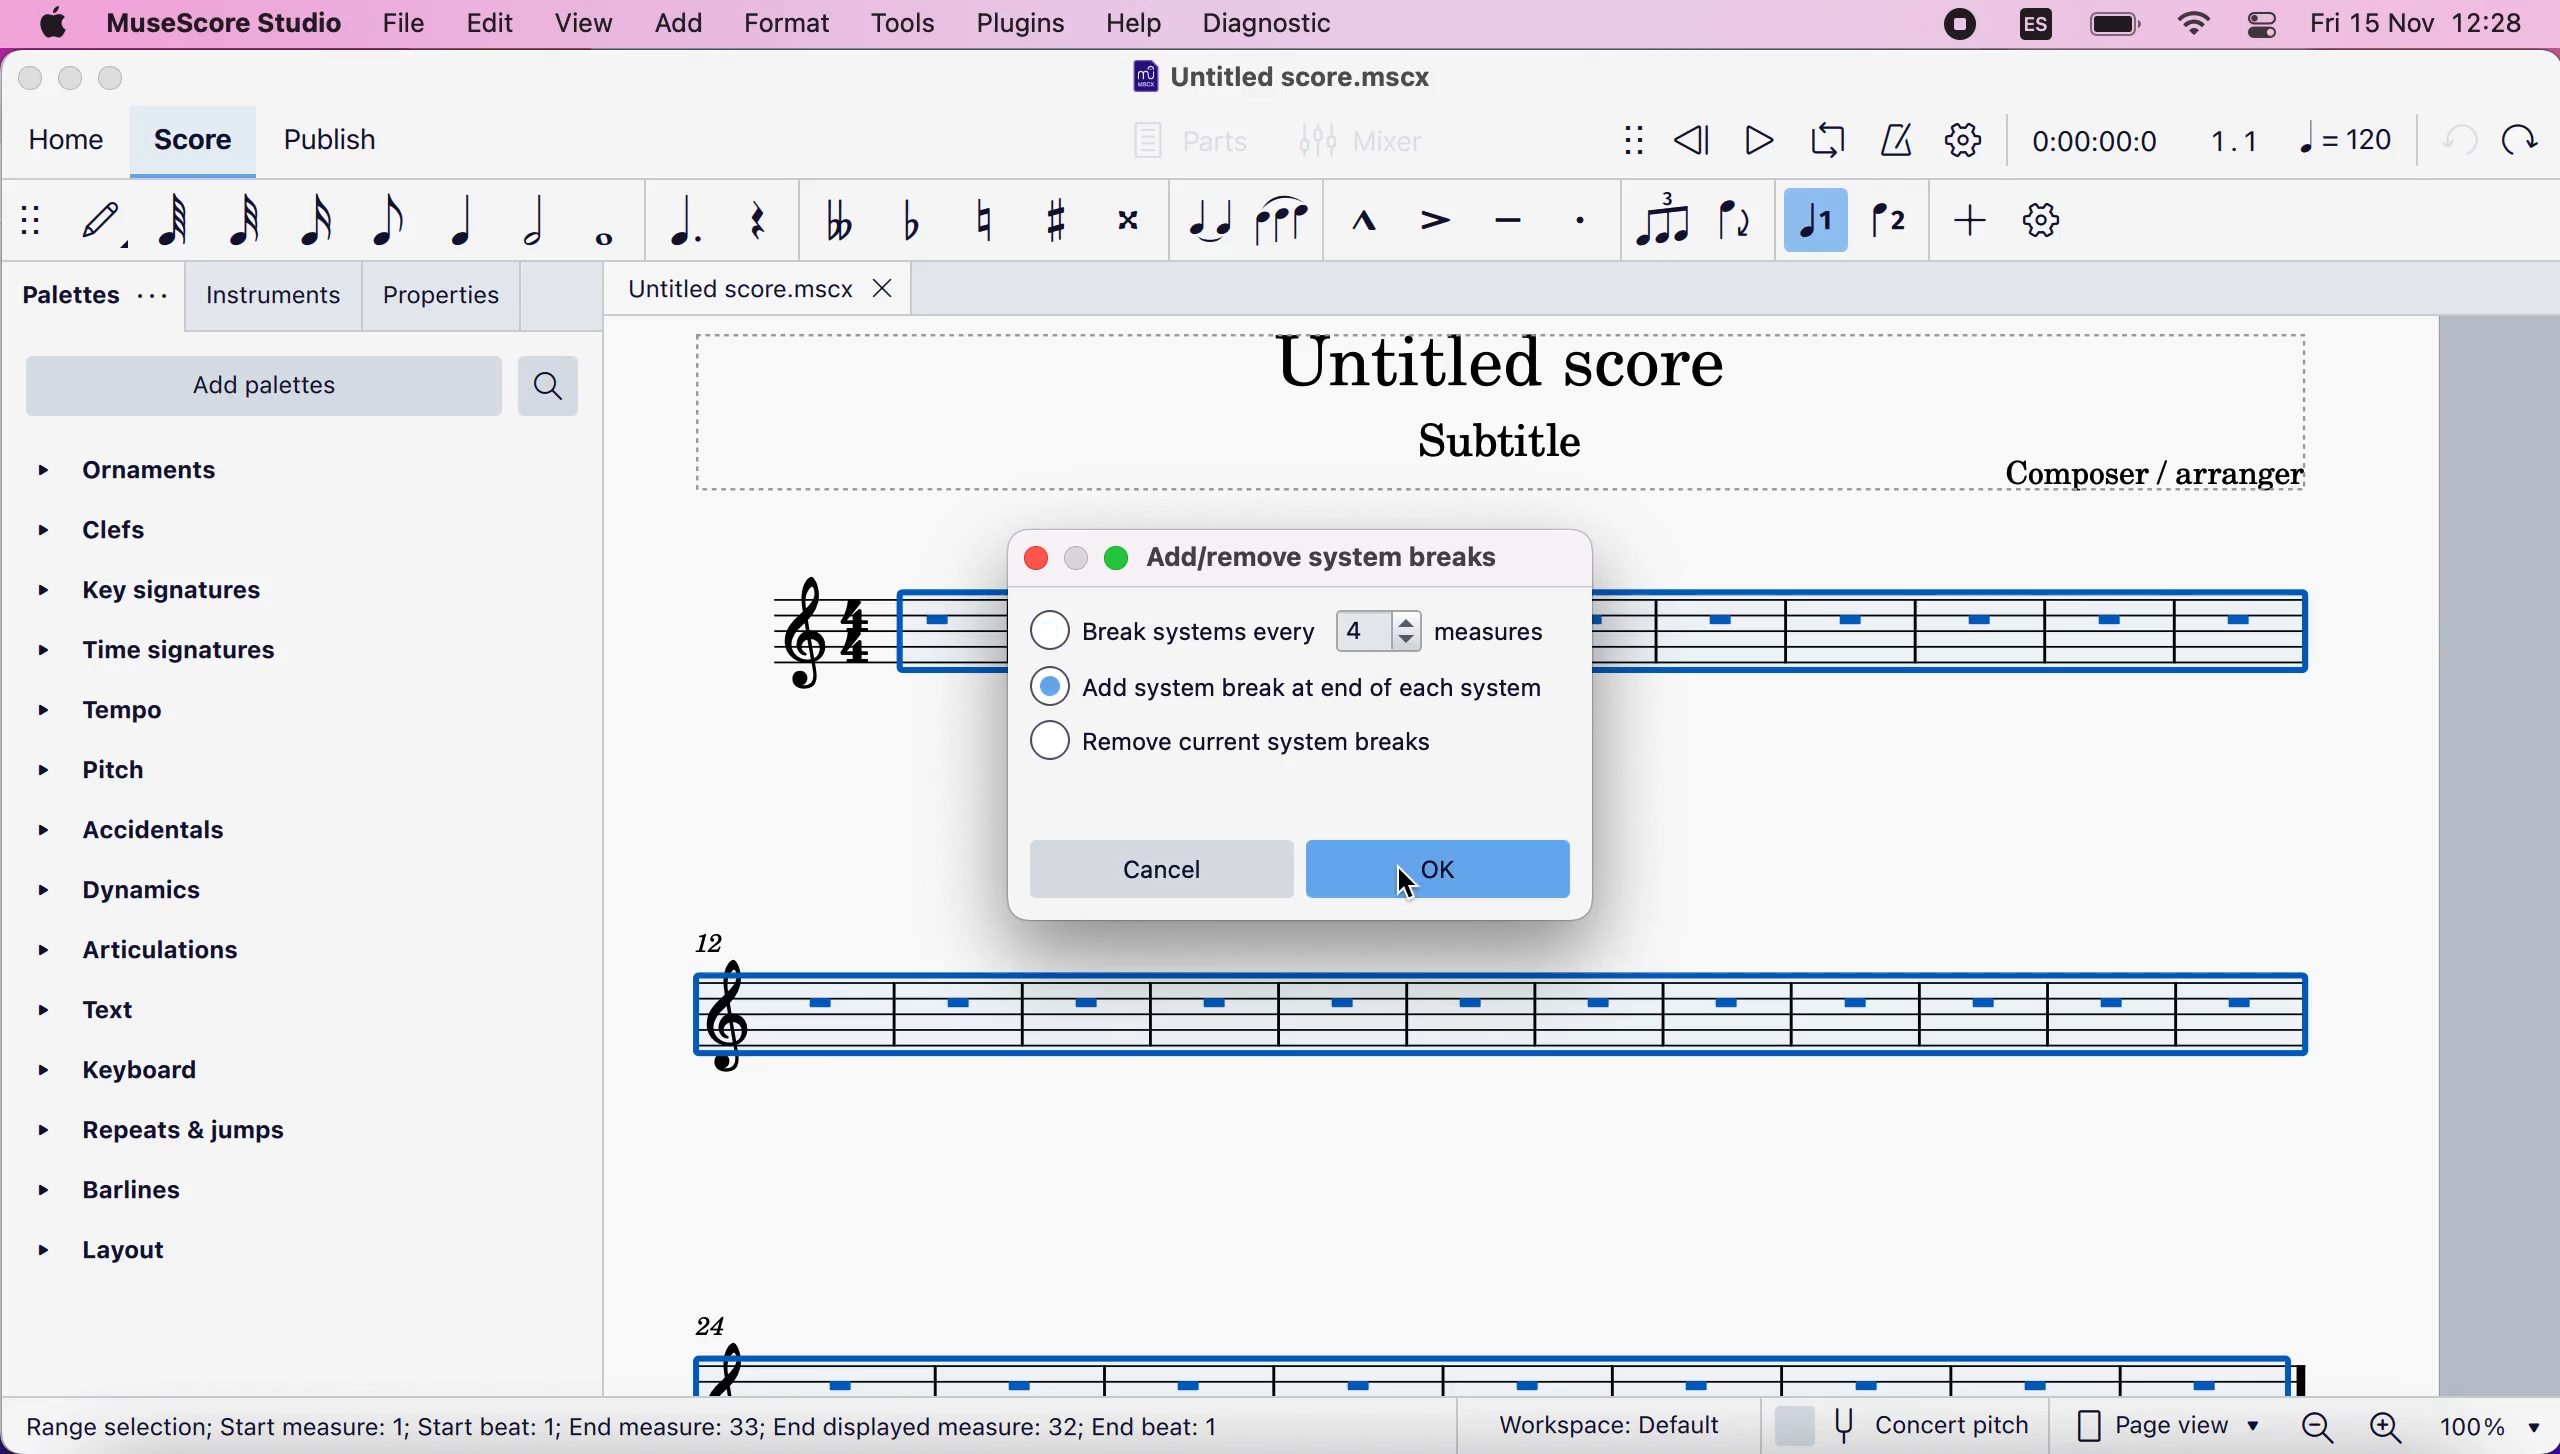 The width and height of the screenshot is (2560, 1454). What do you see at coordinates (1503, 1015) in the screenshot?
I see `score` at bounding box center [1503, 1015].